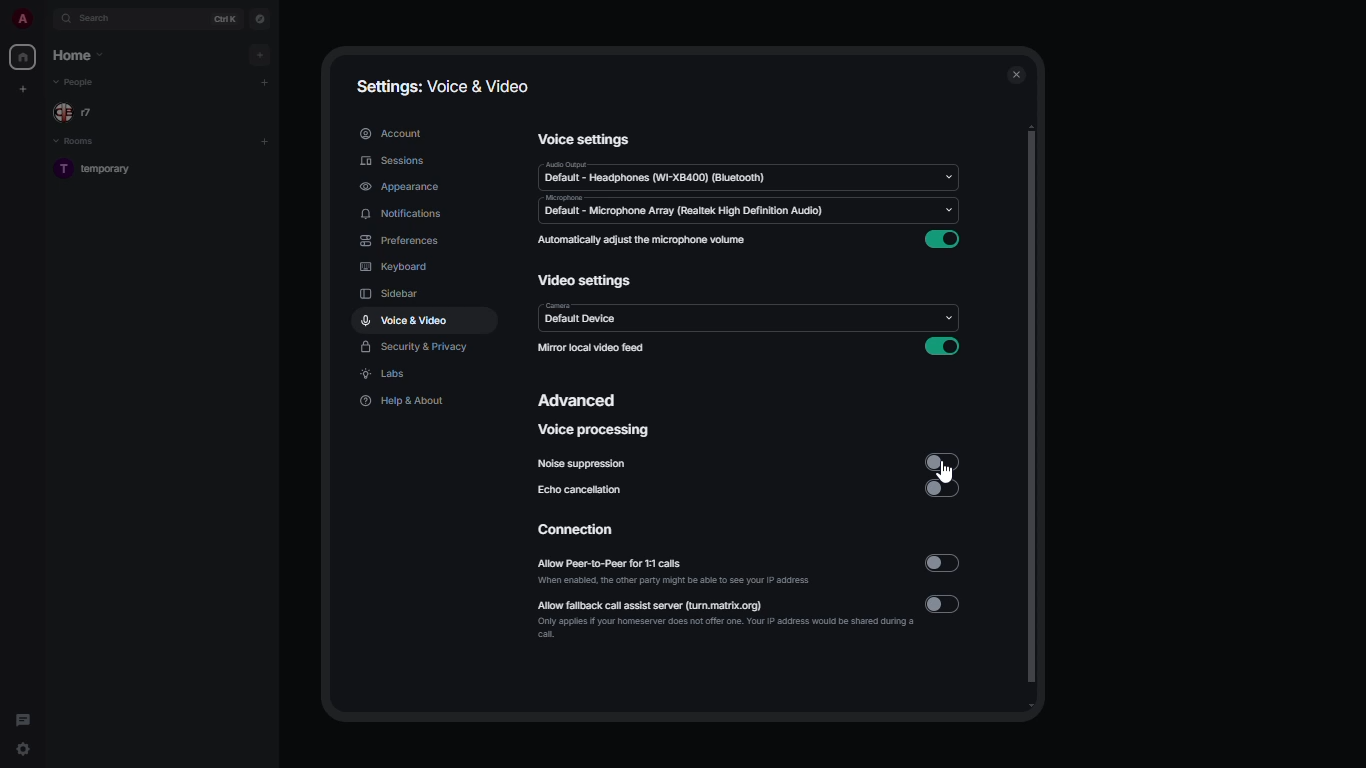 The image size is (1366, 768). I want to click on scroll bar, so click(1034, 419).